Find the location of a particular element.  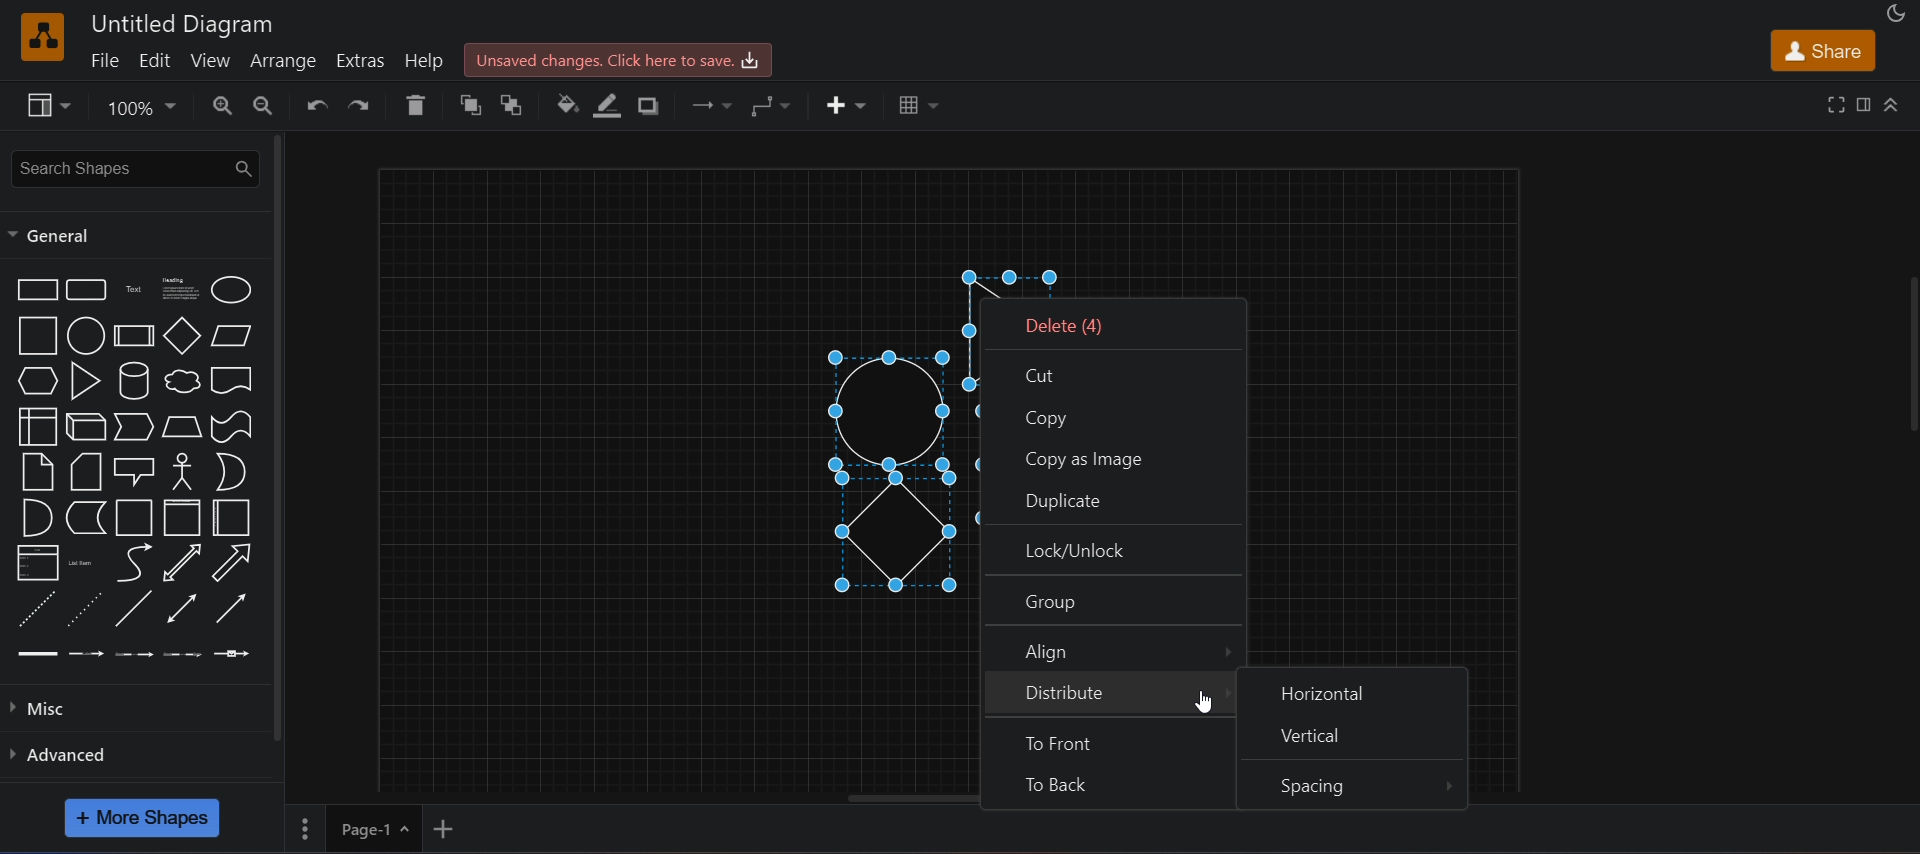

data storage is located at coordinates (87, 516).